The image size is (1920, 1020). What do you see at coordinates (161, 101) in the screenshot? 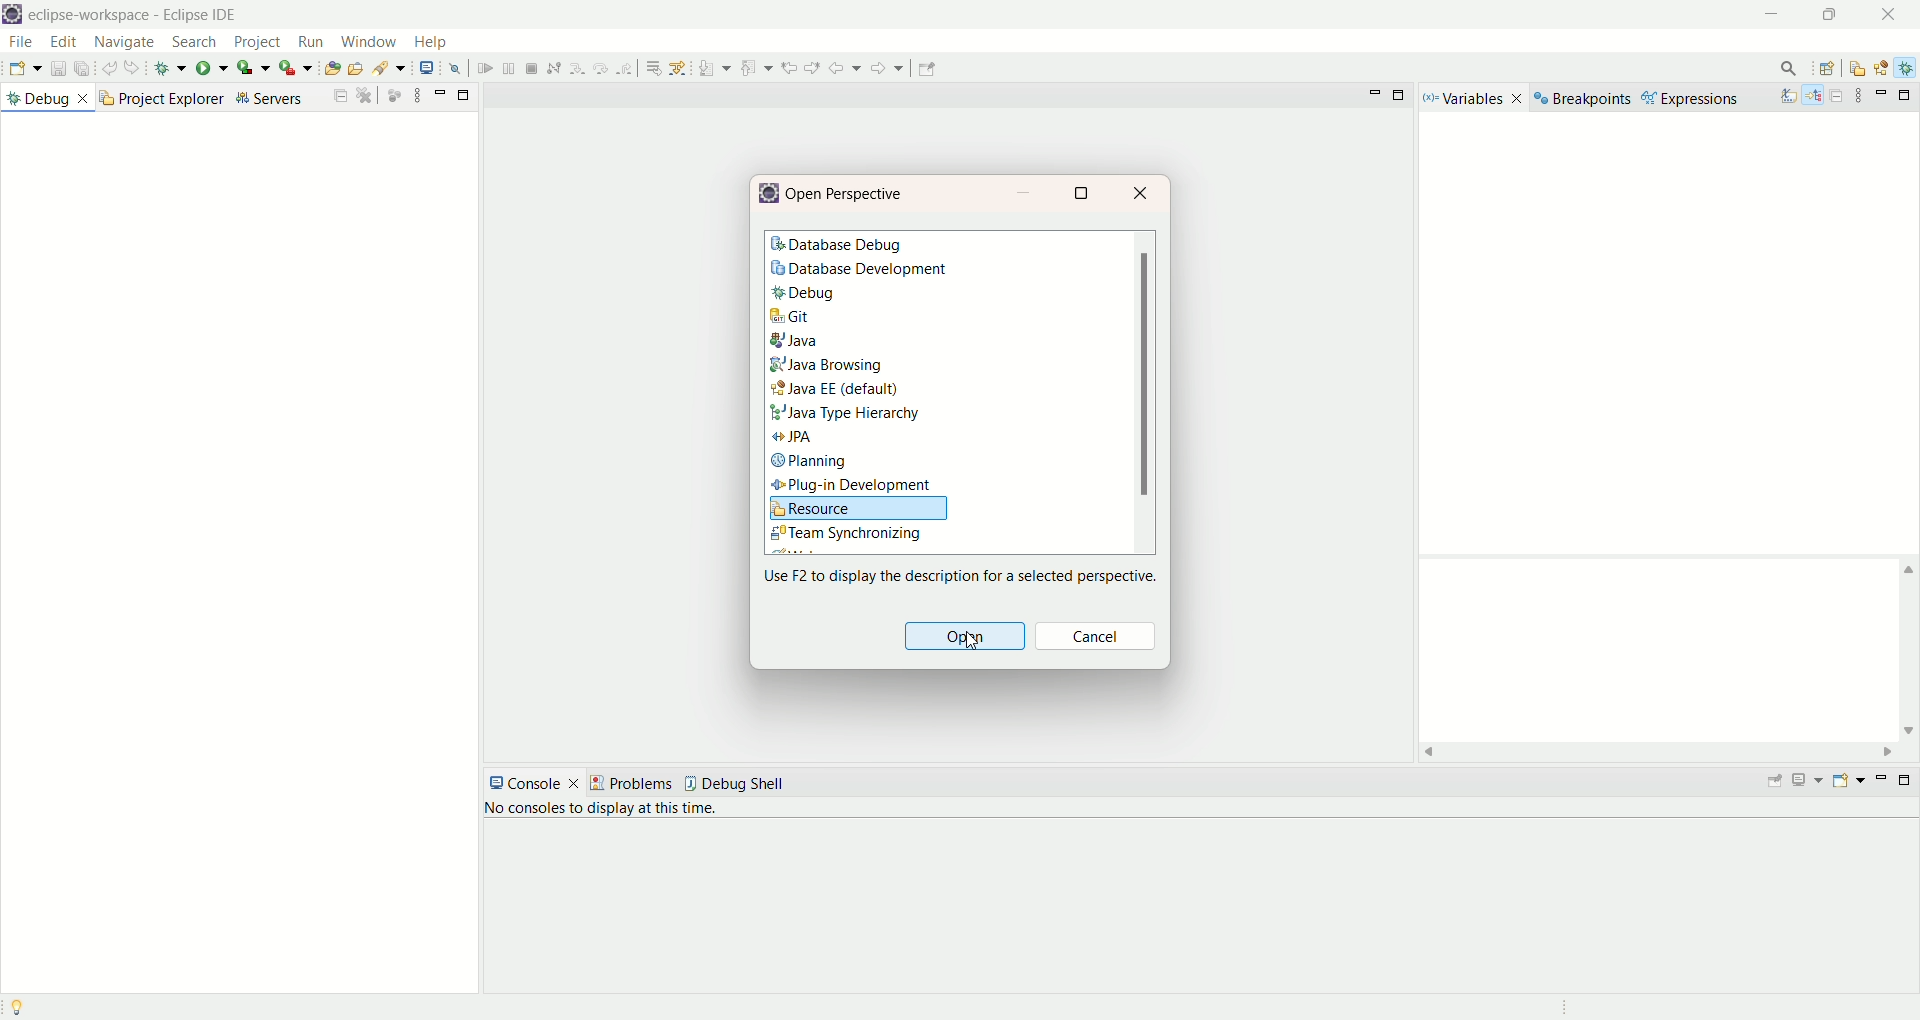
I see `project explorer` at bounding box center [161, 101].